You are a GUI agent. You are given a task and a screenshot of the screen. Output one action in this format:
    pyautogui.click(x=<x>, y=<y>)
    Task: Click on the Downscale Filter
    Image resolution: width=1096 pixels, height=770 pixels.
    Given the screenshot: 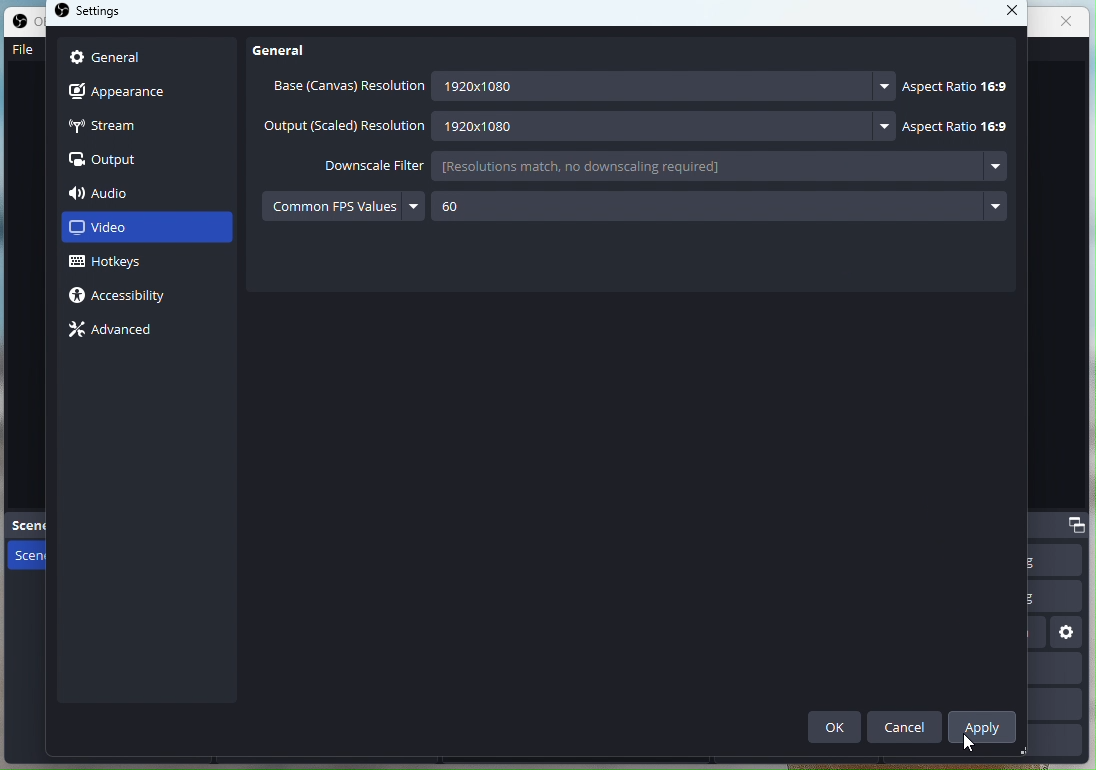 What is the action you would take?
    pyautogui.click(x=358, y=164)
    